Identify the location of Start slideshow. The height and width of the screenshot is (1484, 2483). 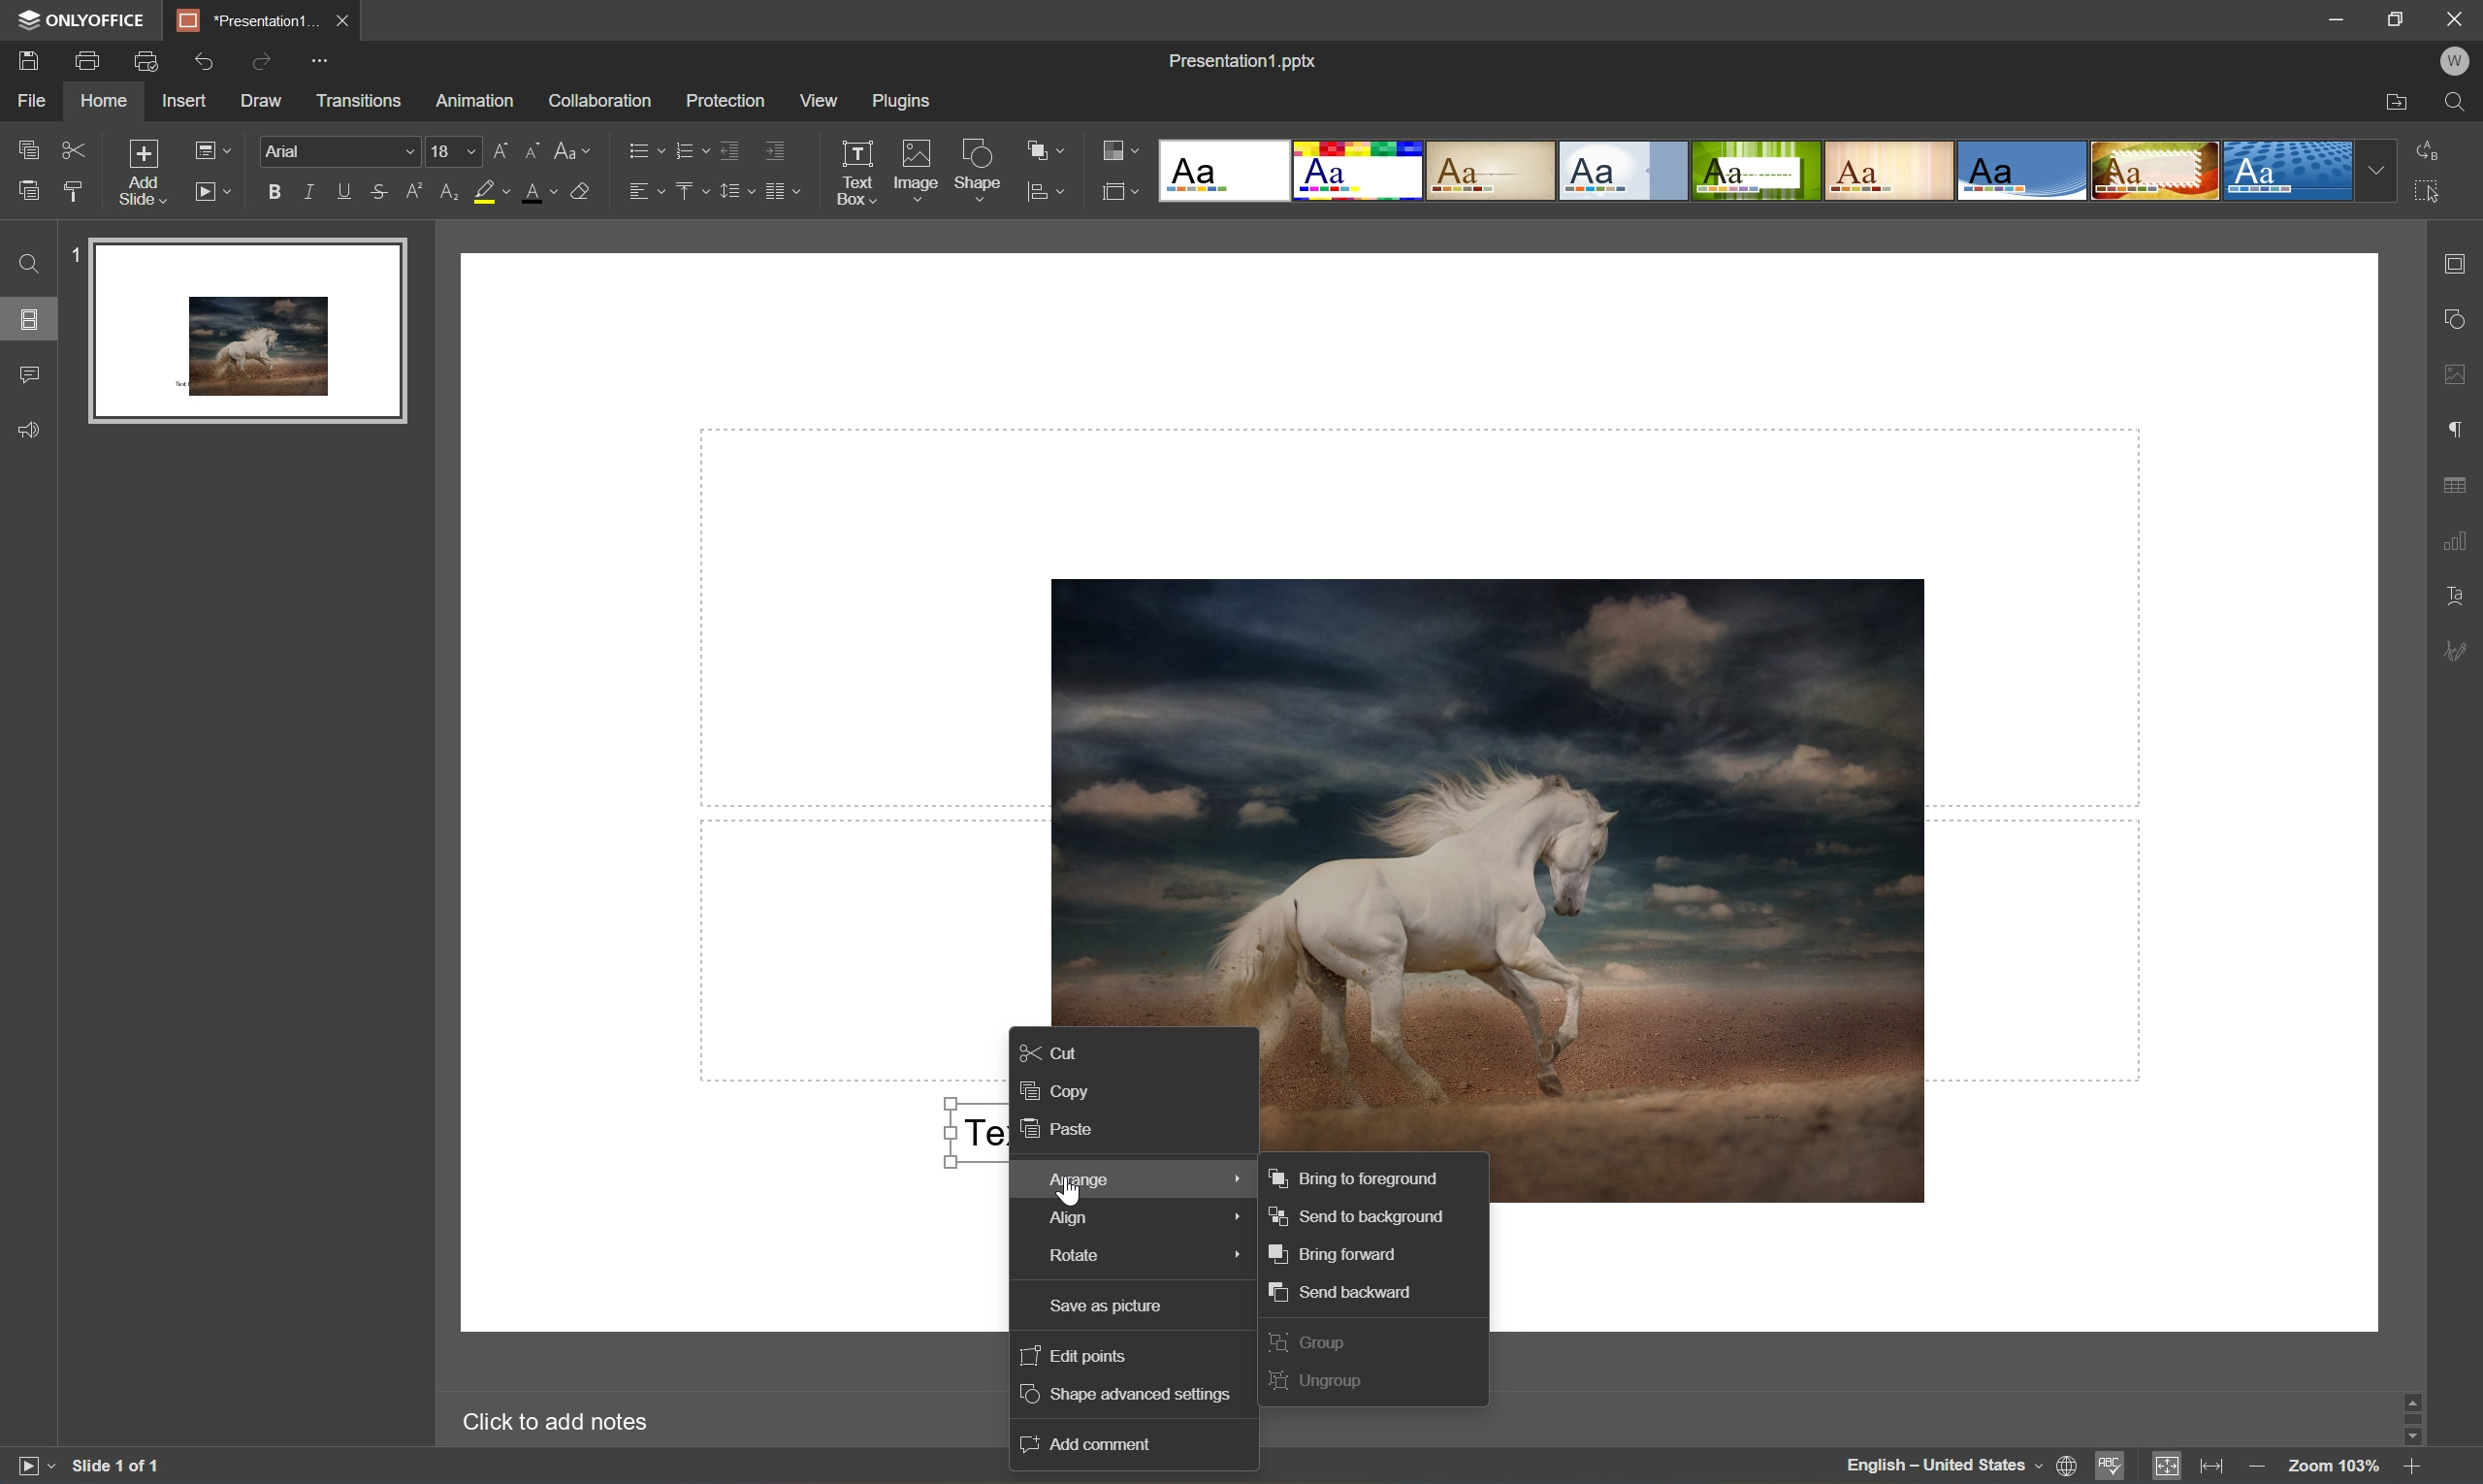
(28, 1470).